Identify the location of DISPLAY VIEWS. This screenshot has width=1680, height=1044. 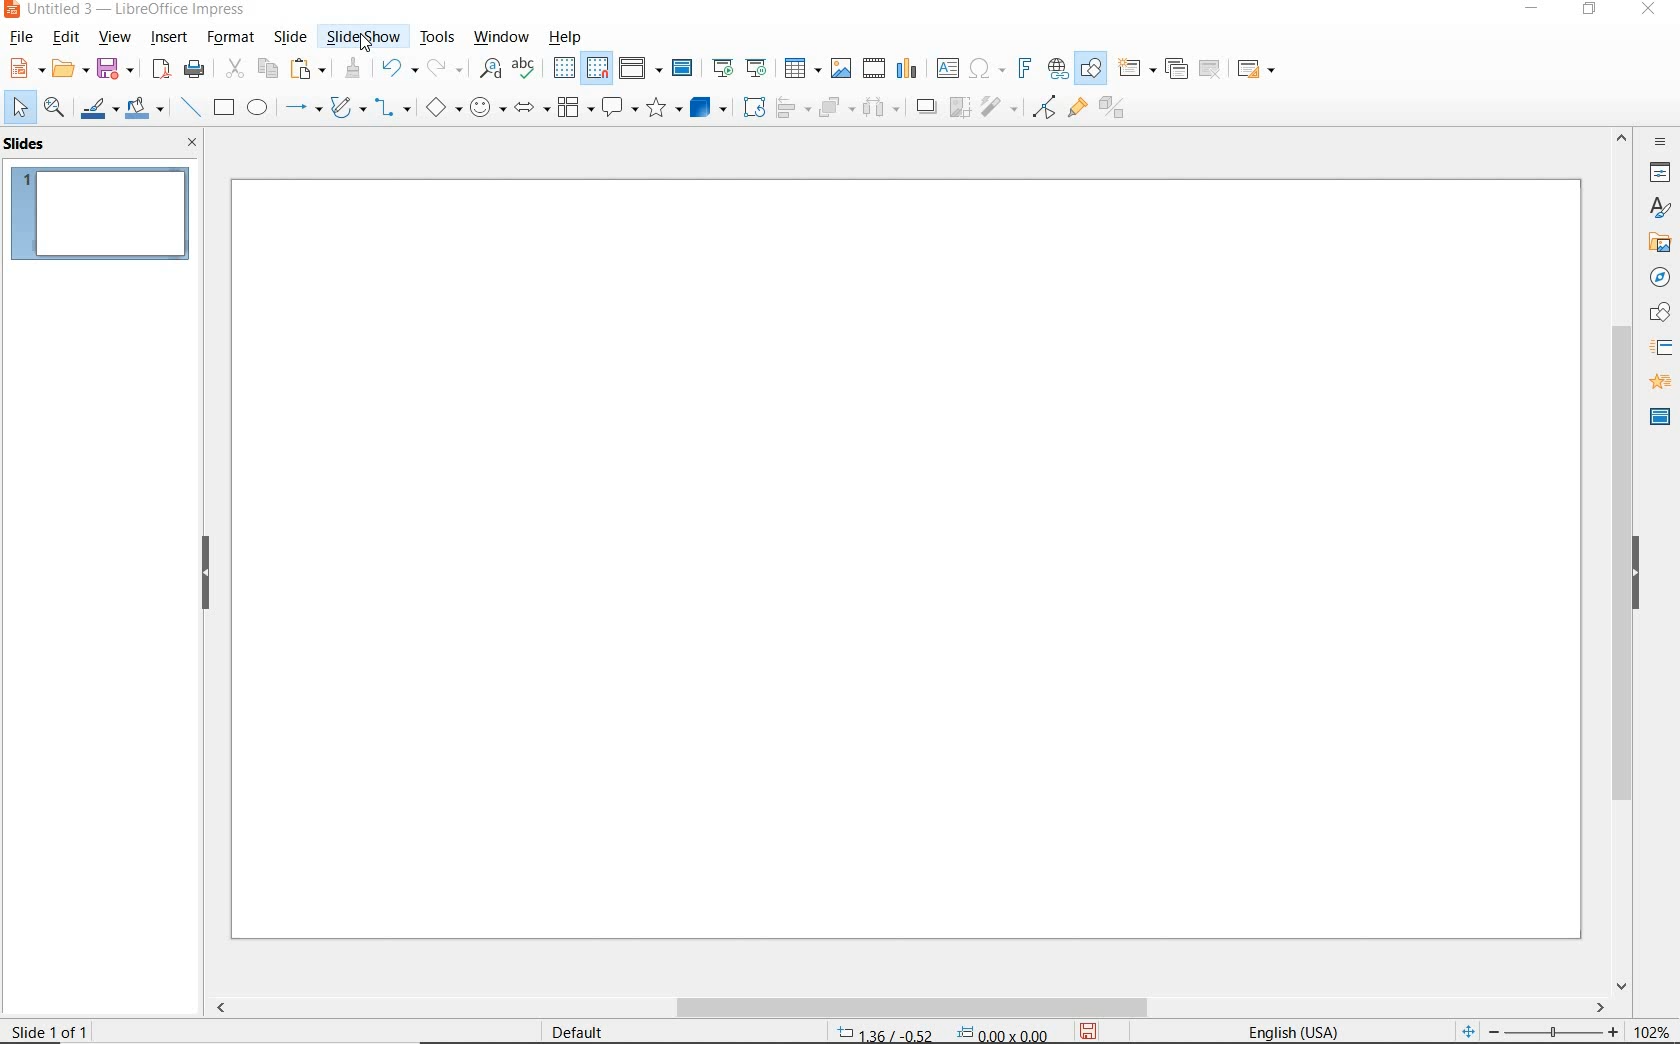
(641, 68).